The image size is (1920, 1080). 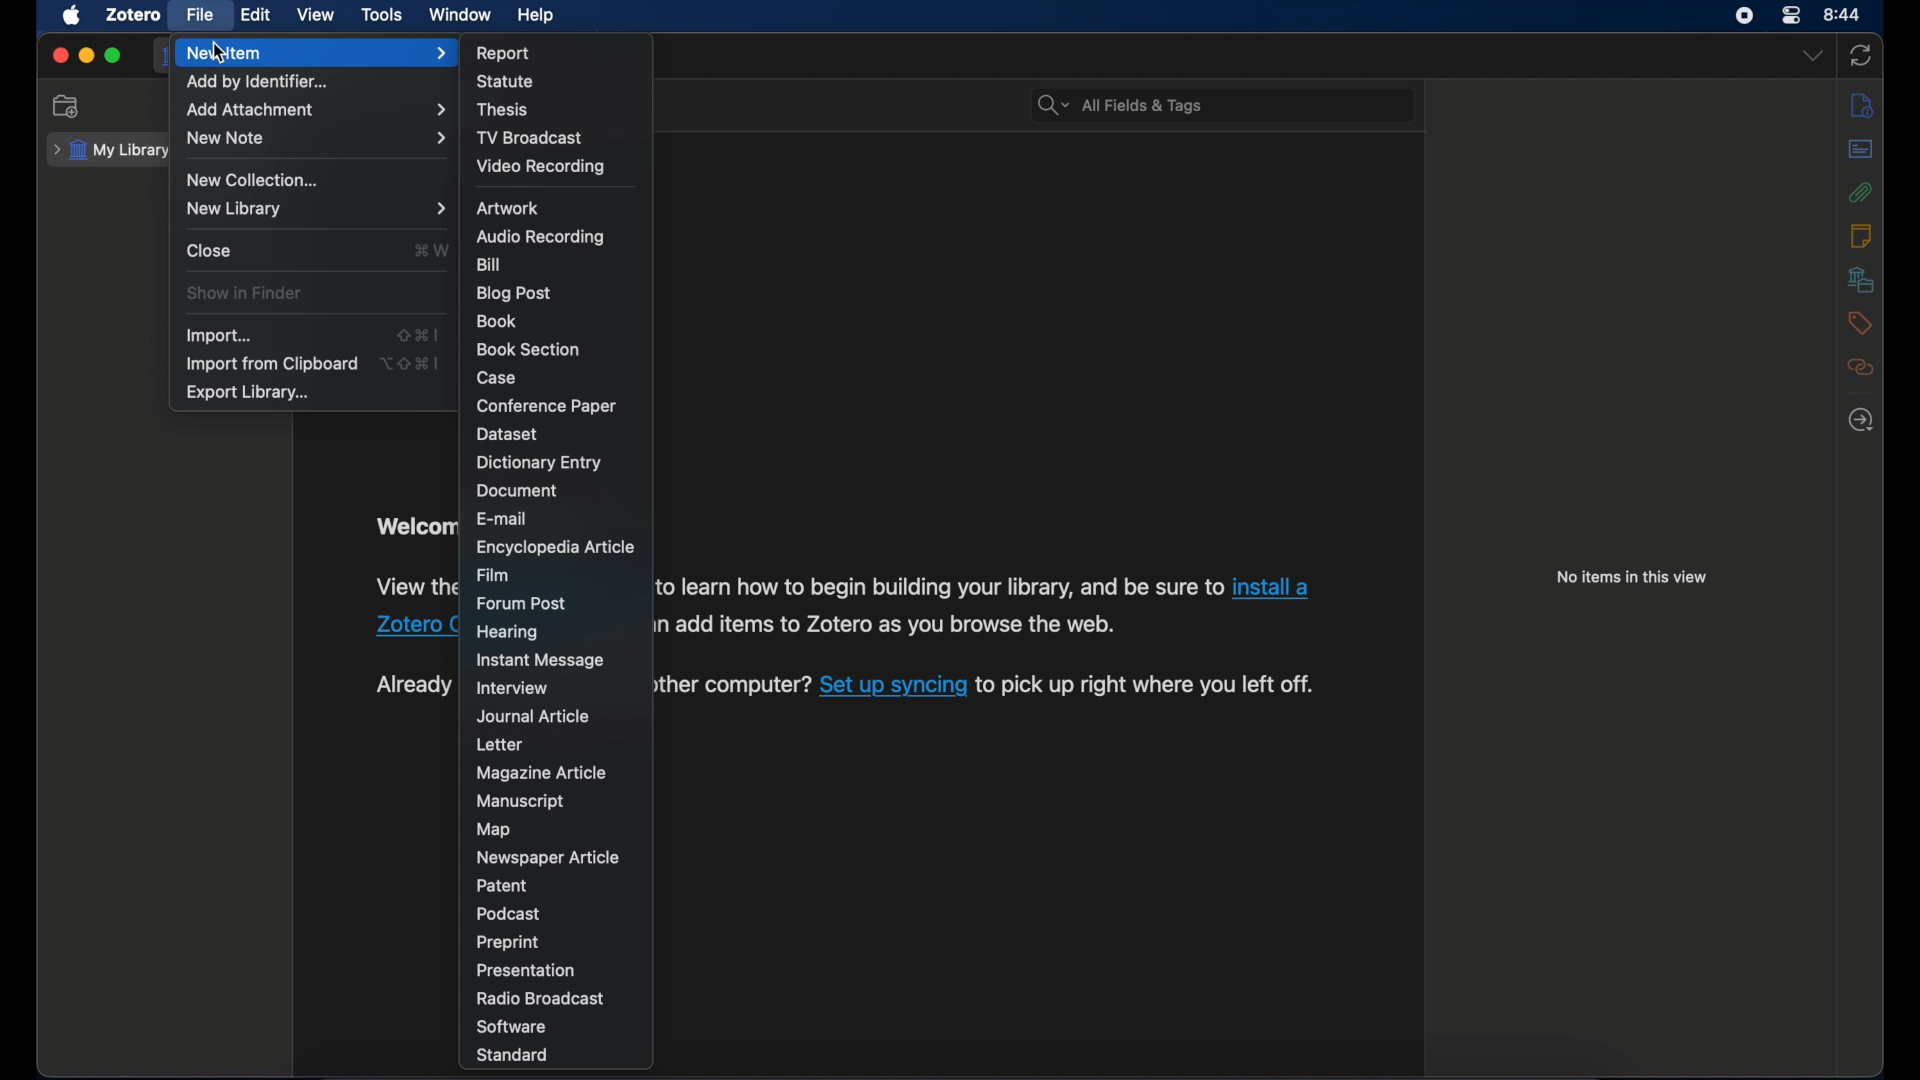 I want to click on software, so click(x=511, y=1026).